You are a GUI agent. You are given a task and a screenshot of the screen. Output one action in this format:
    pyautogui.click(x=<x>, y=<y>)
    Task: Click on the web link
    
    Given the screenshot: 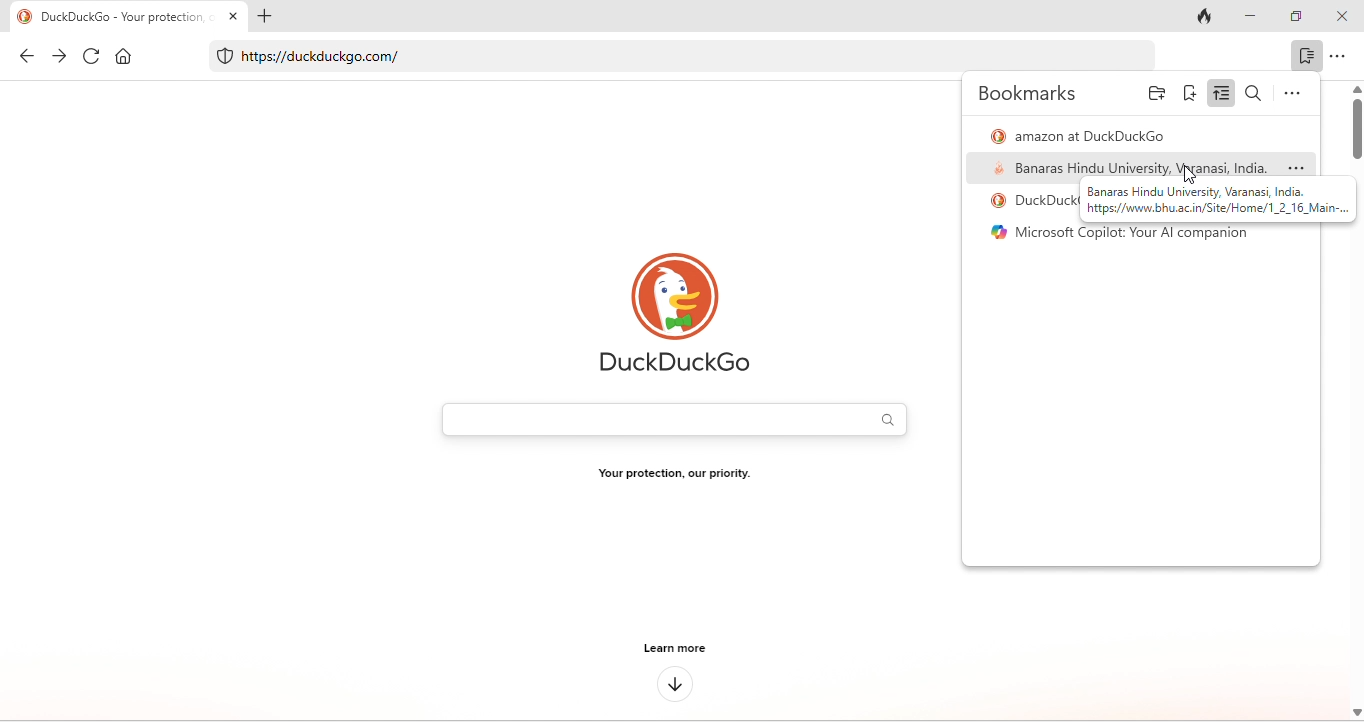 What is the action you would take?
    pyautogui.click(x=662, y=58)
    